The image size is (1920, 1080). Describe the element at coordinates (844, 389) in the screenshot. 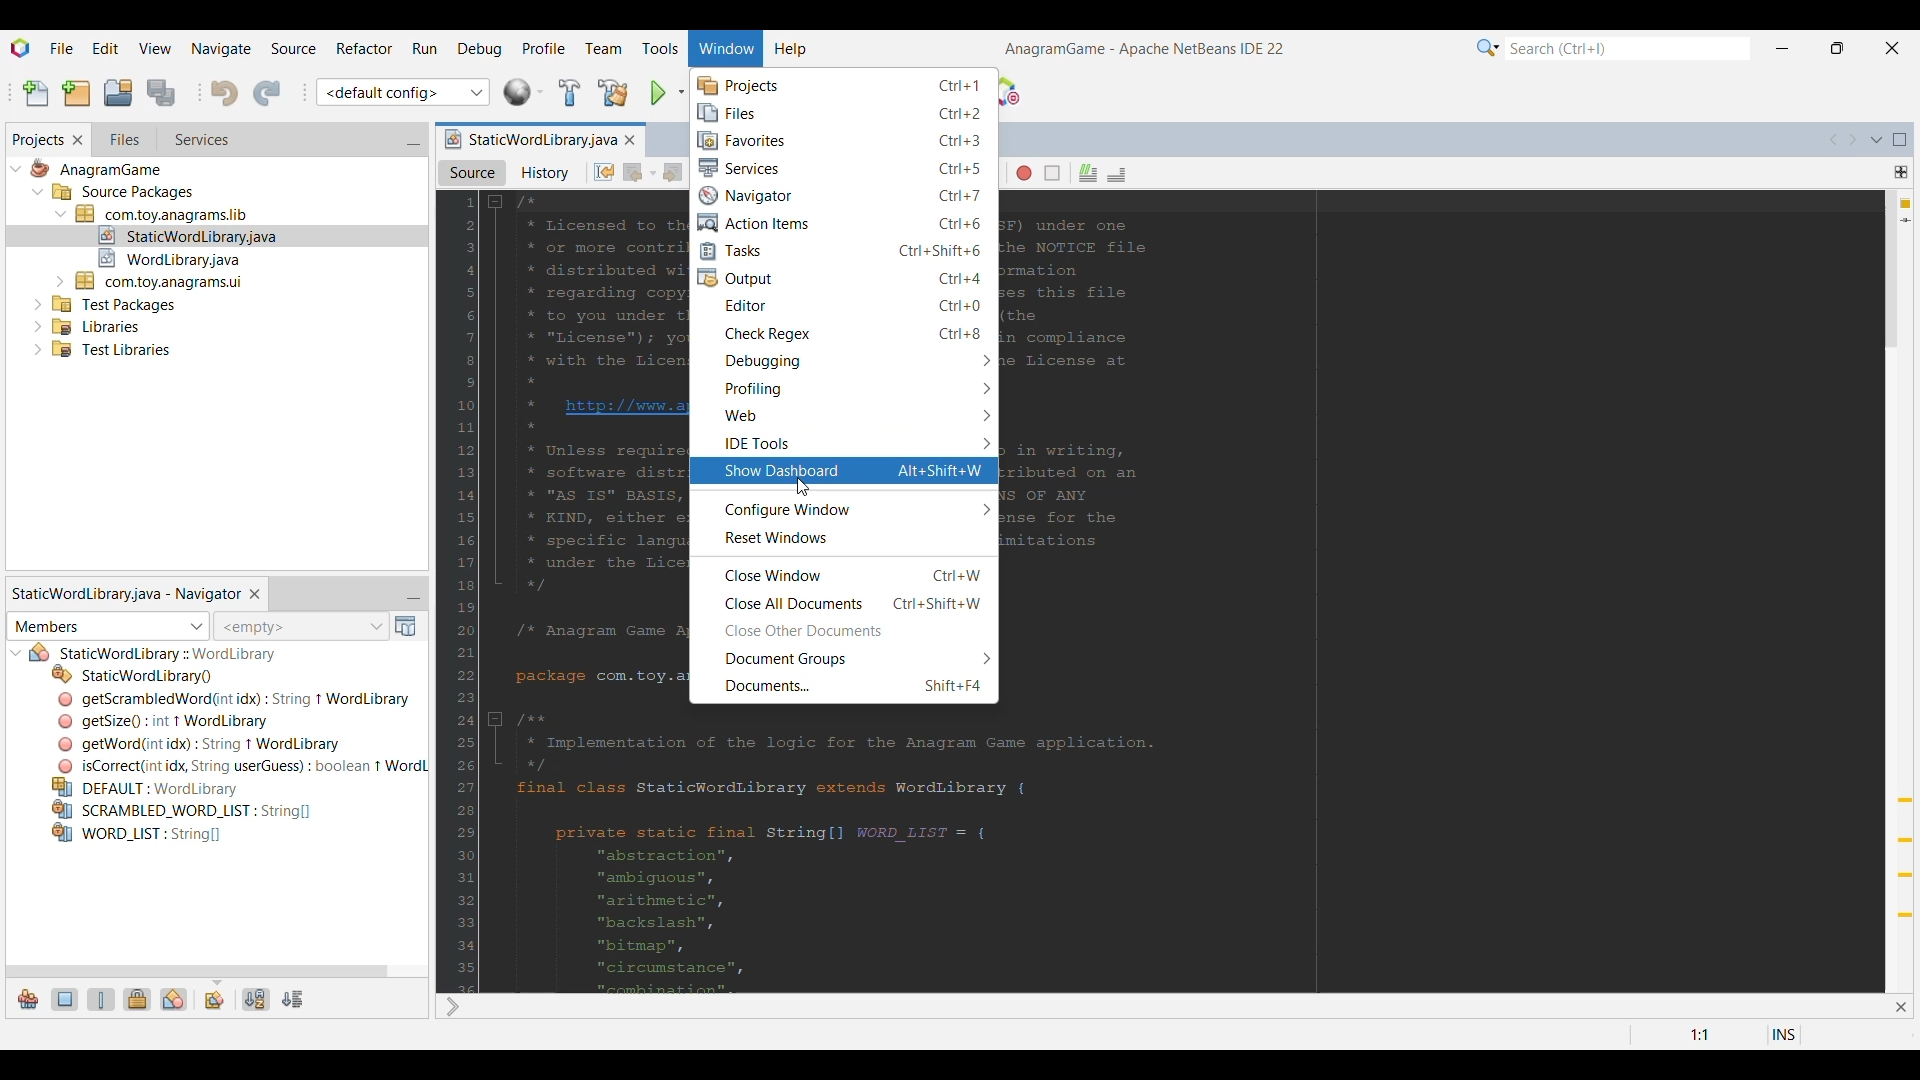

I see `Profiling options` at that location.